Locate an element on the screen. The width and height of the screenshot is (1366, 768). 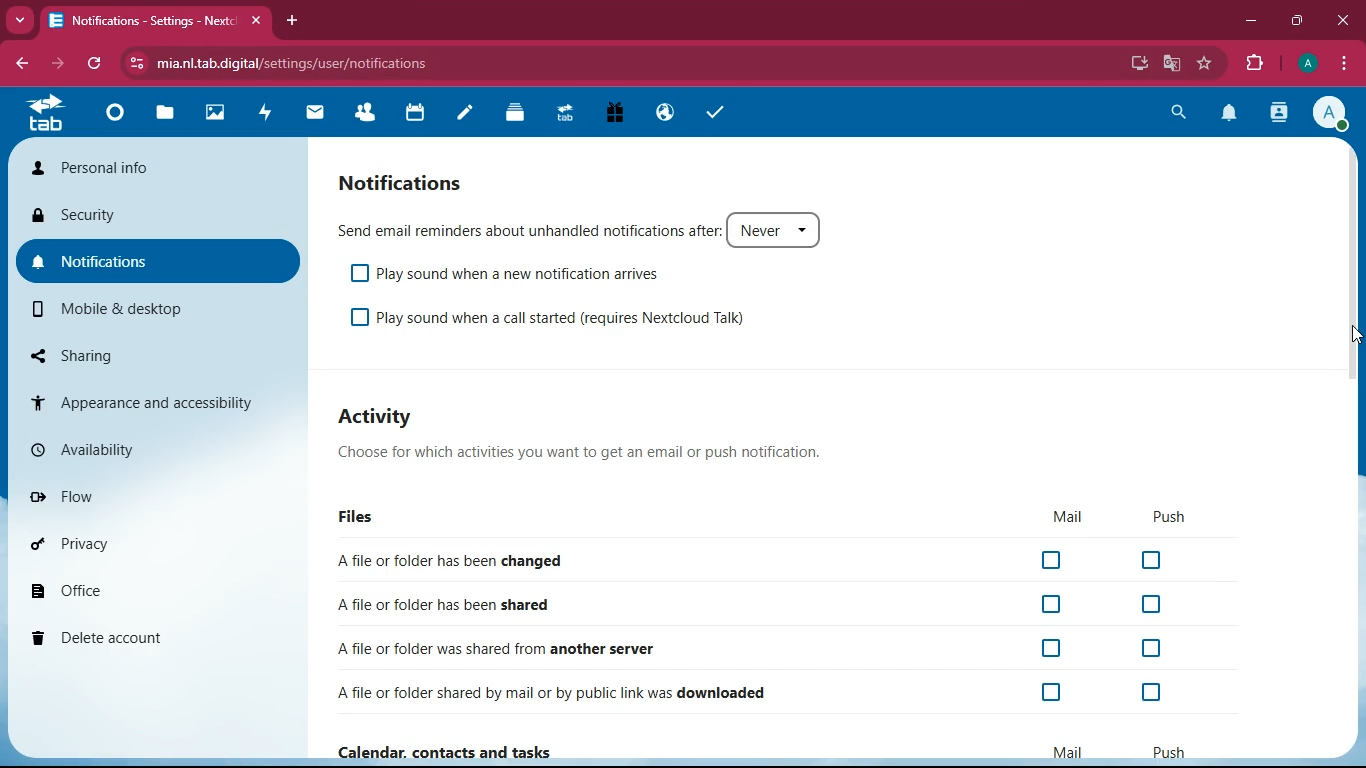
add tab is located at coordinates (293, 20).